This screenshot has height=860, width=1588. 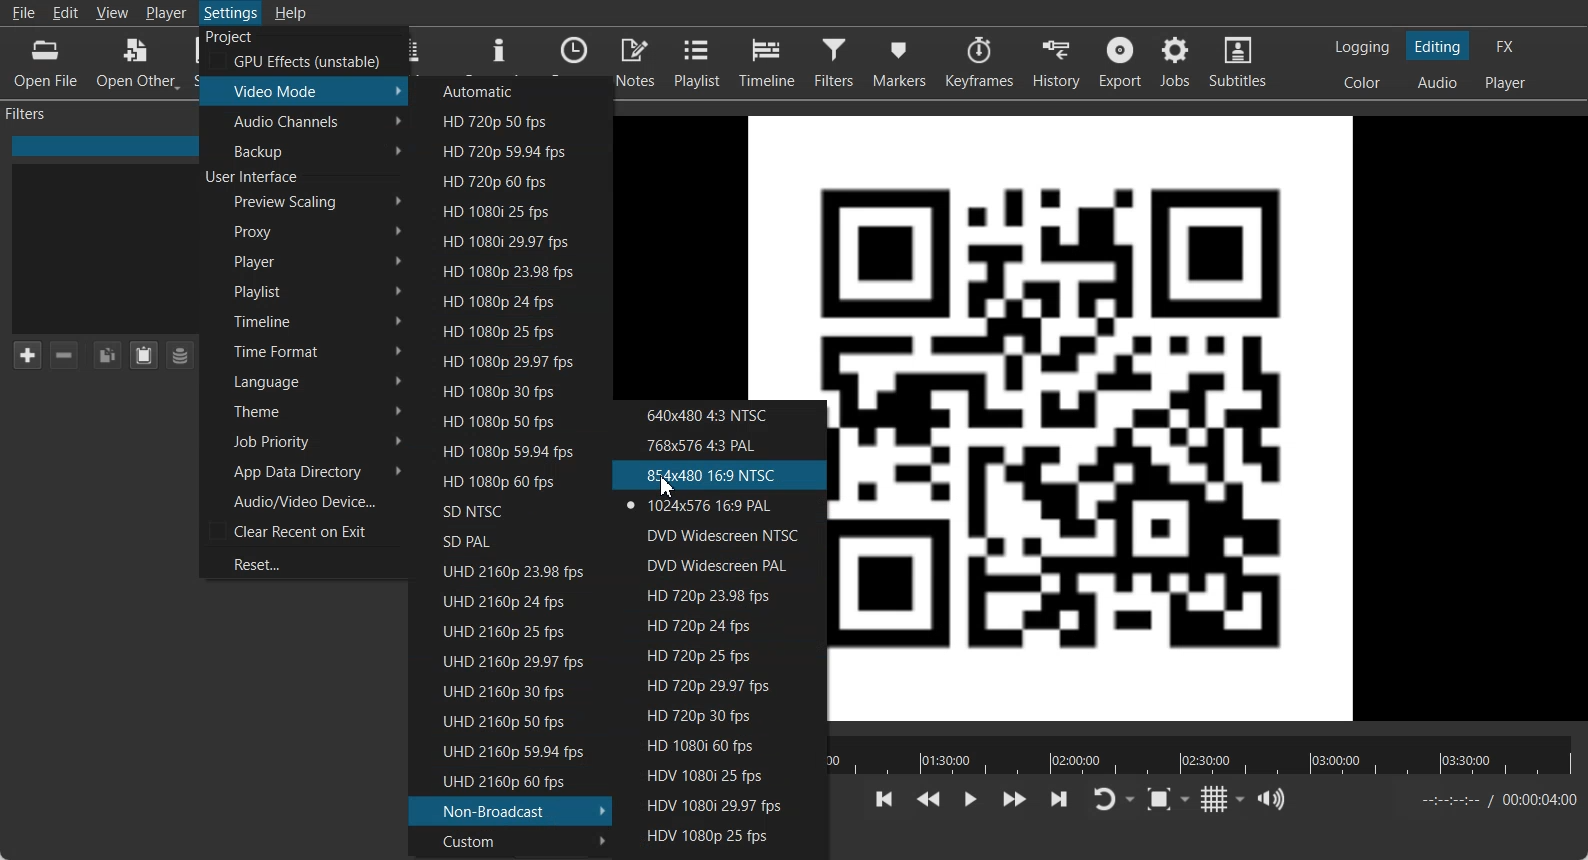 I want to click on Timeline, so click(x=767, y=62).